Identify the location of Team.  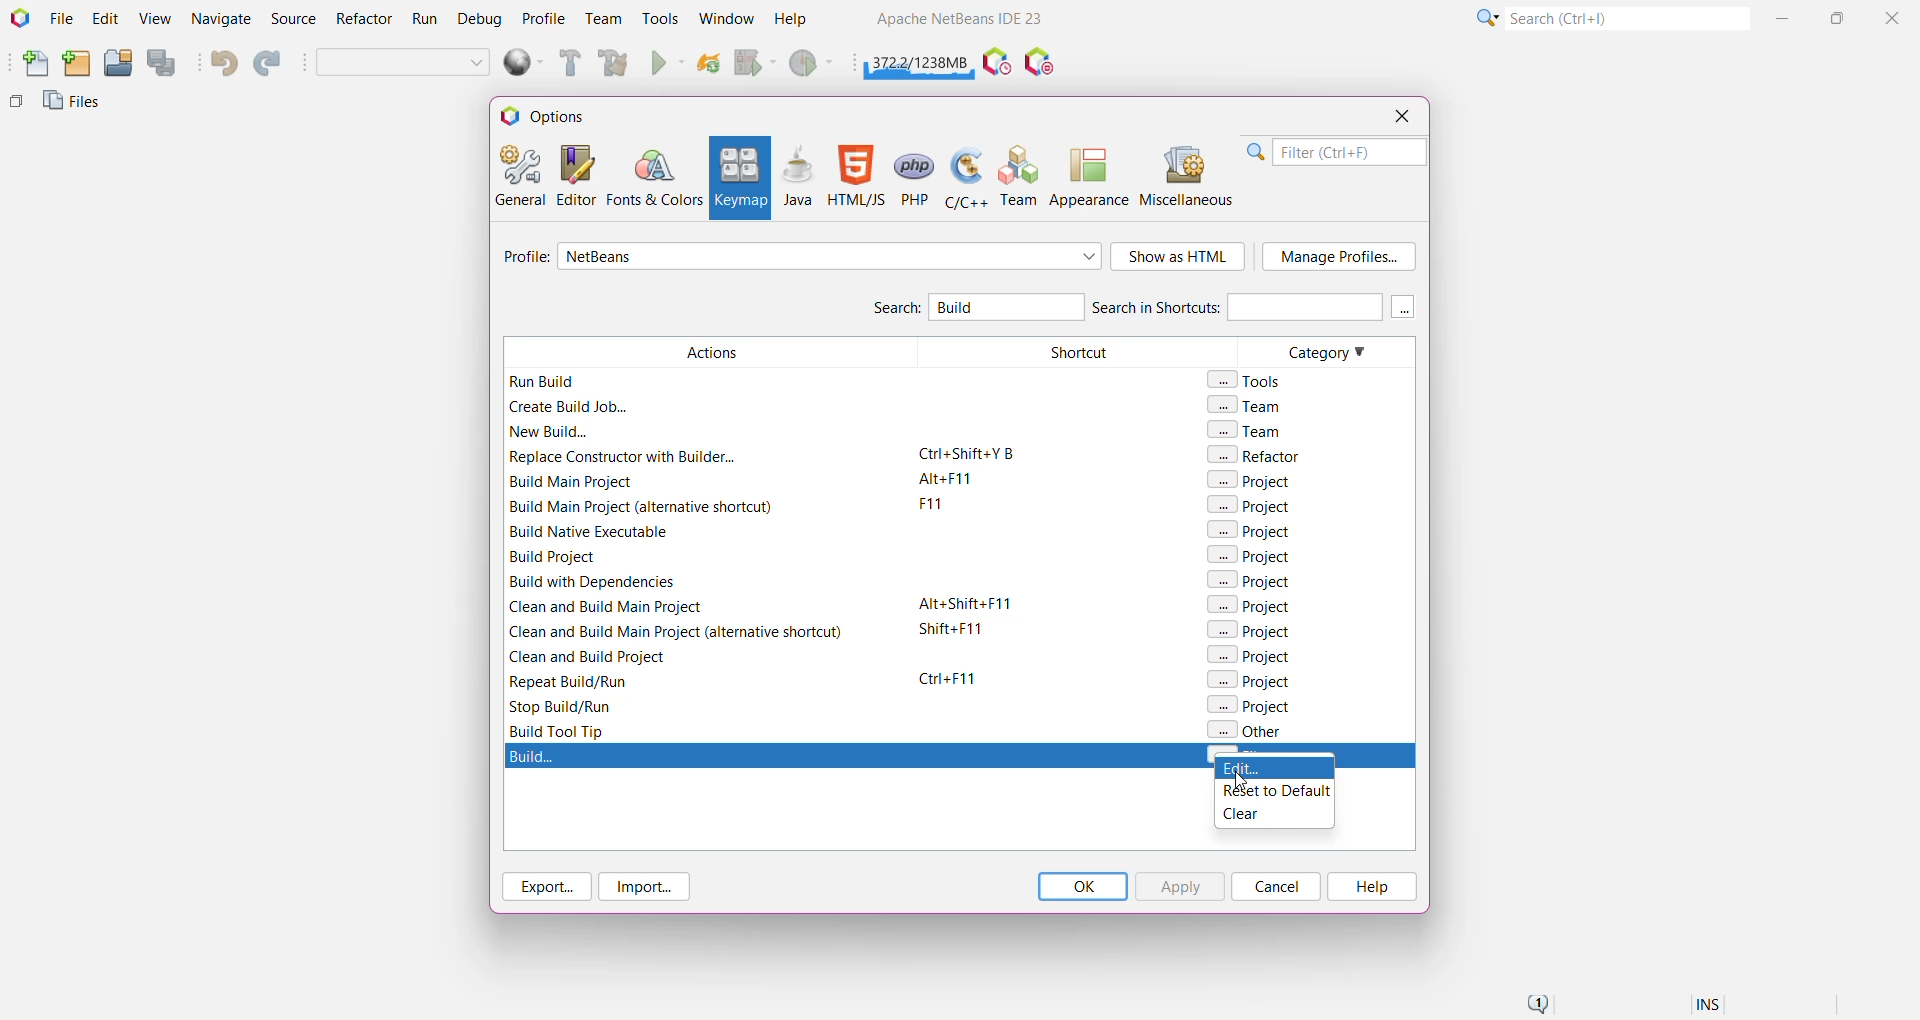
(1020, 176).